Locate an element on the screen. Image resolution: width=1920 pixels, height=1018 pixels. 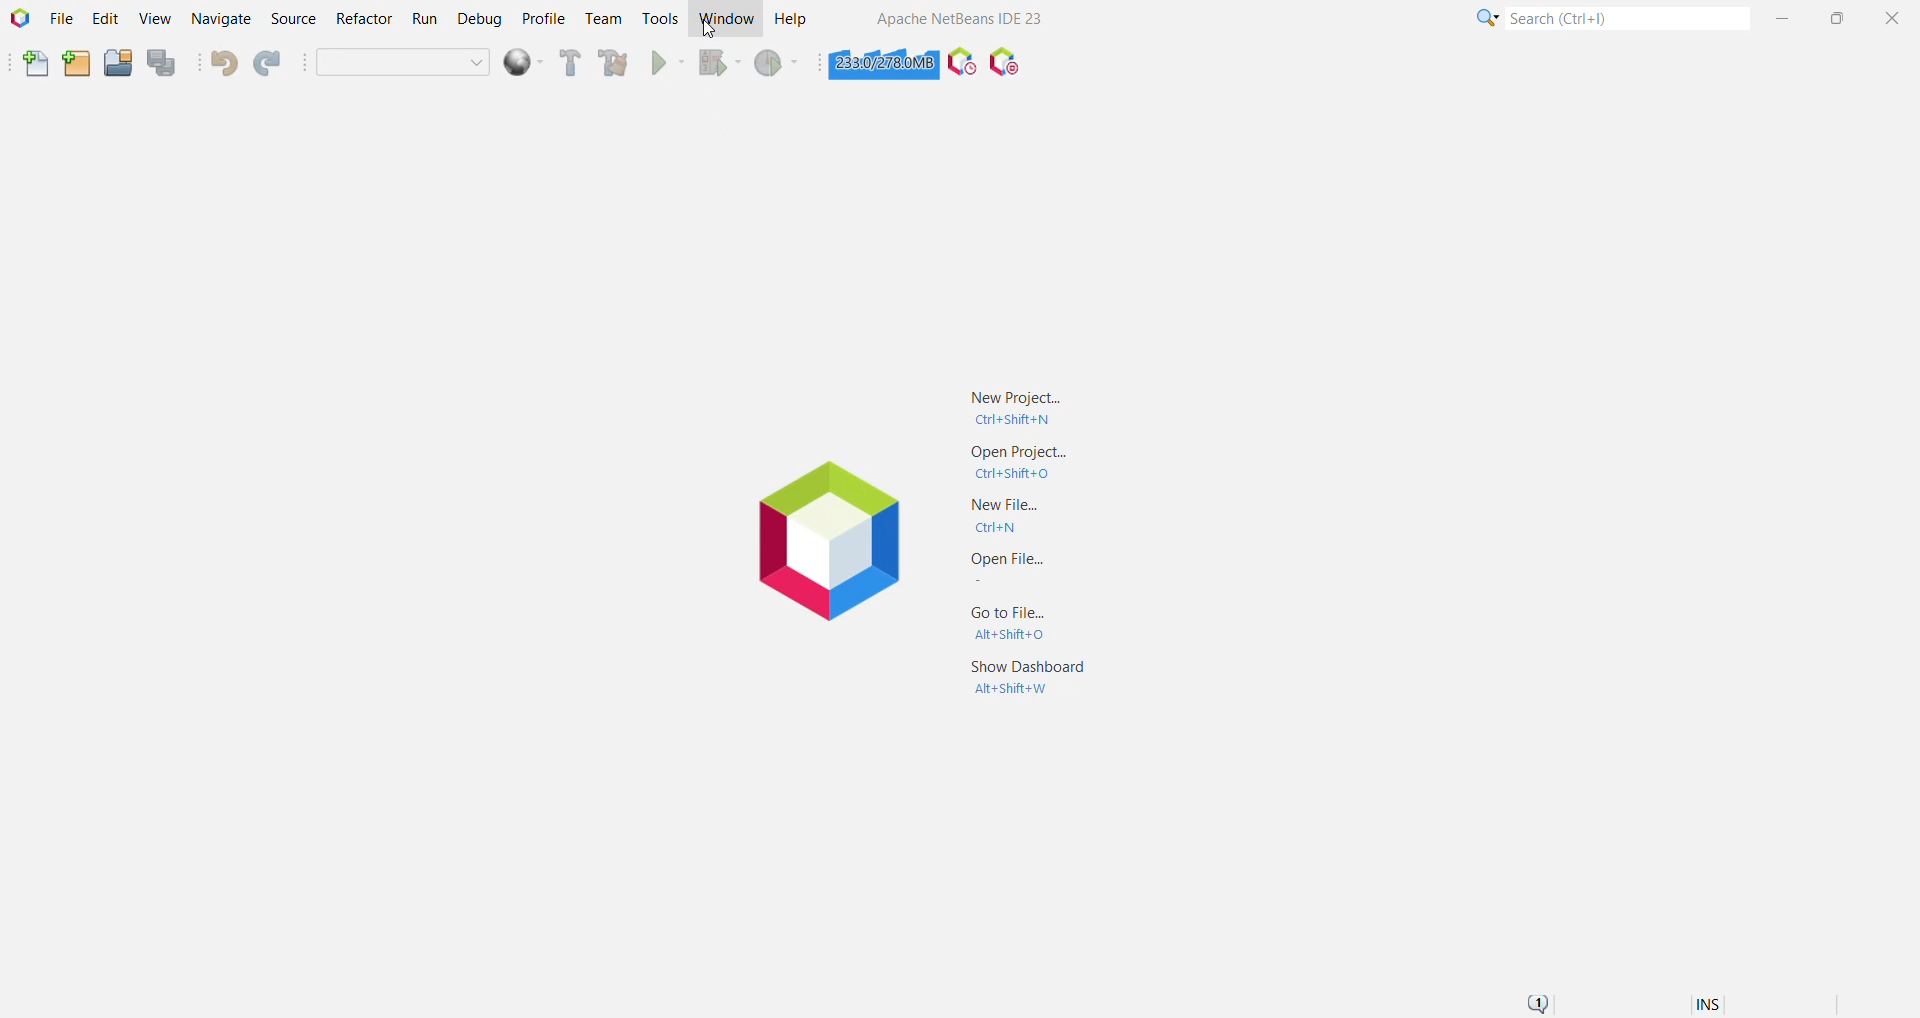
Profile the IDE is located at coordinates (962, 65).